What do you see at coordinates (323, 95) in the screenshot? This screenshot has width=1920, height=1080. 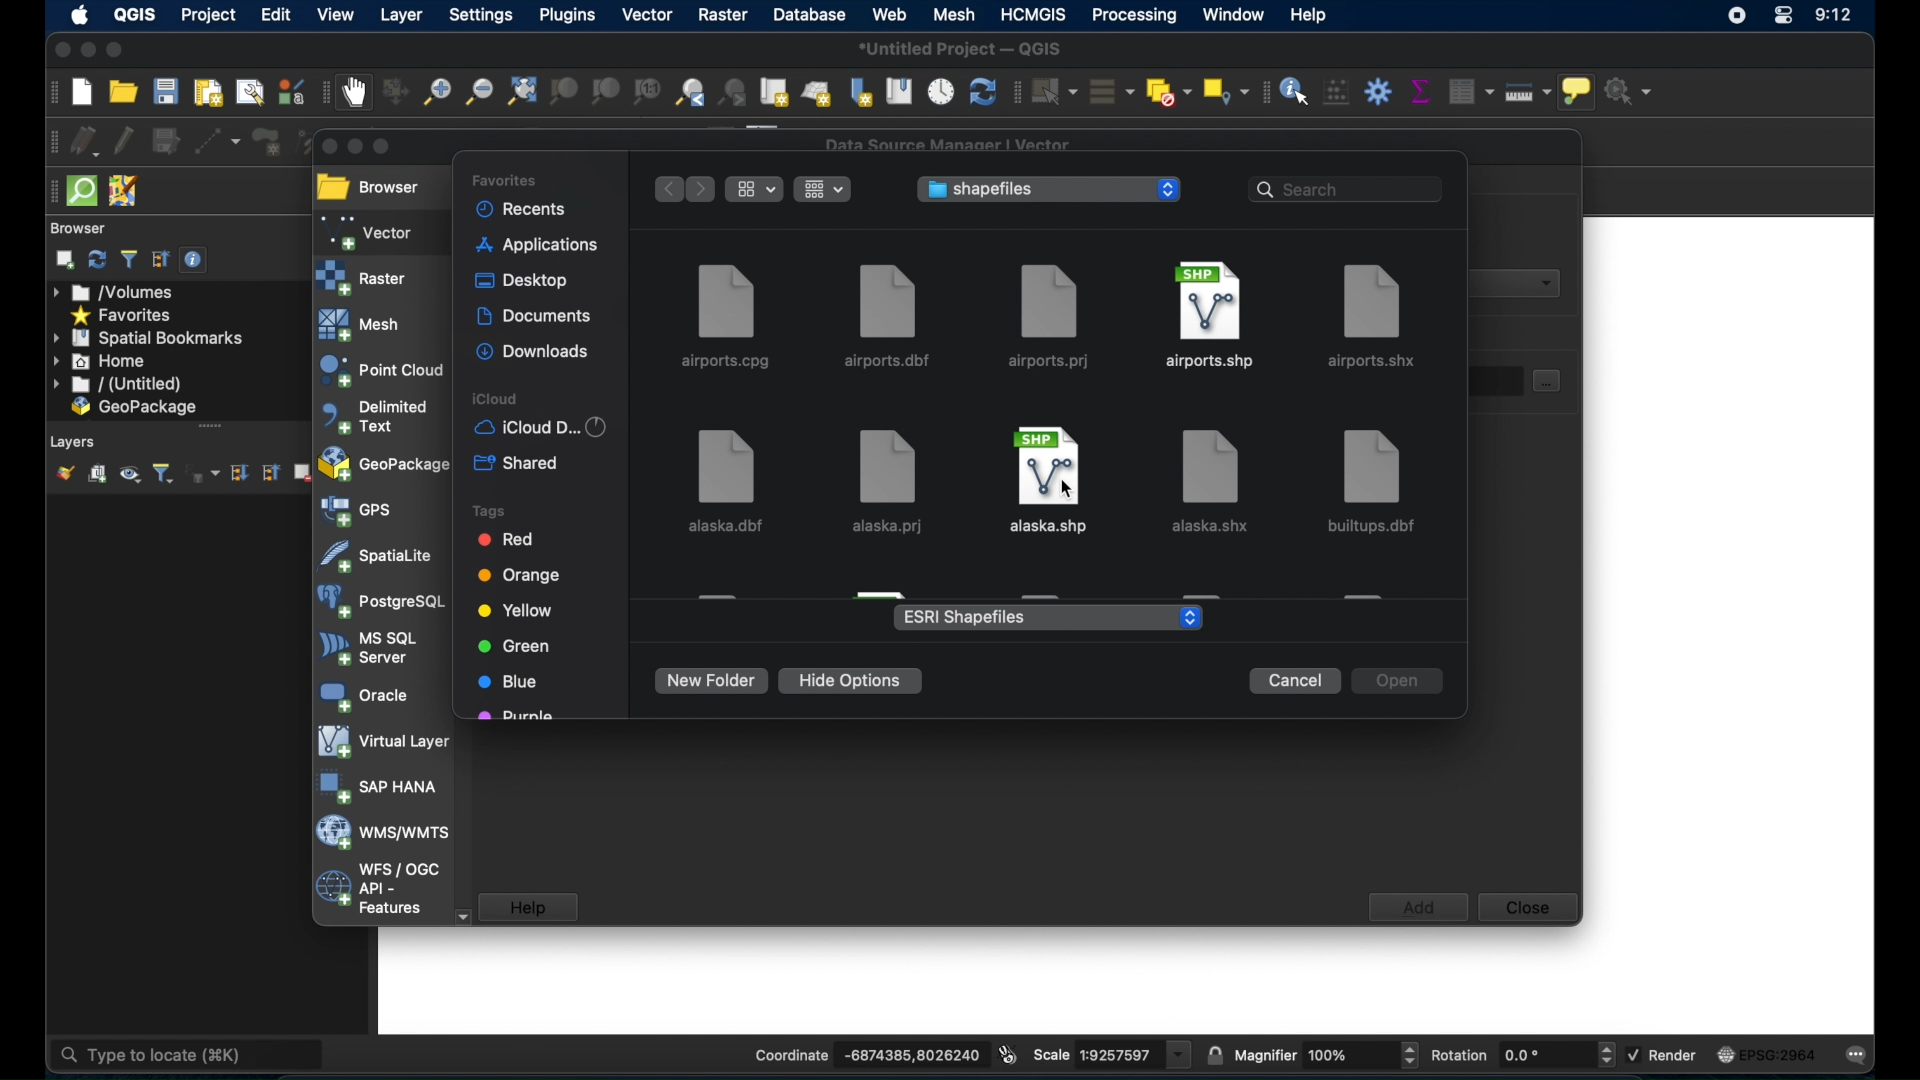 I see `map navigation toolbar` at bounding box center [323, 95].